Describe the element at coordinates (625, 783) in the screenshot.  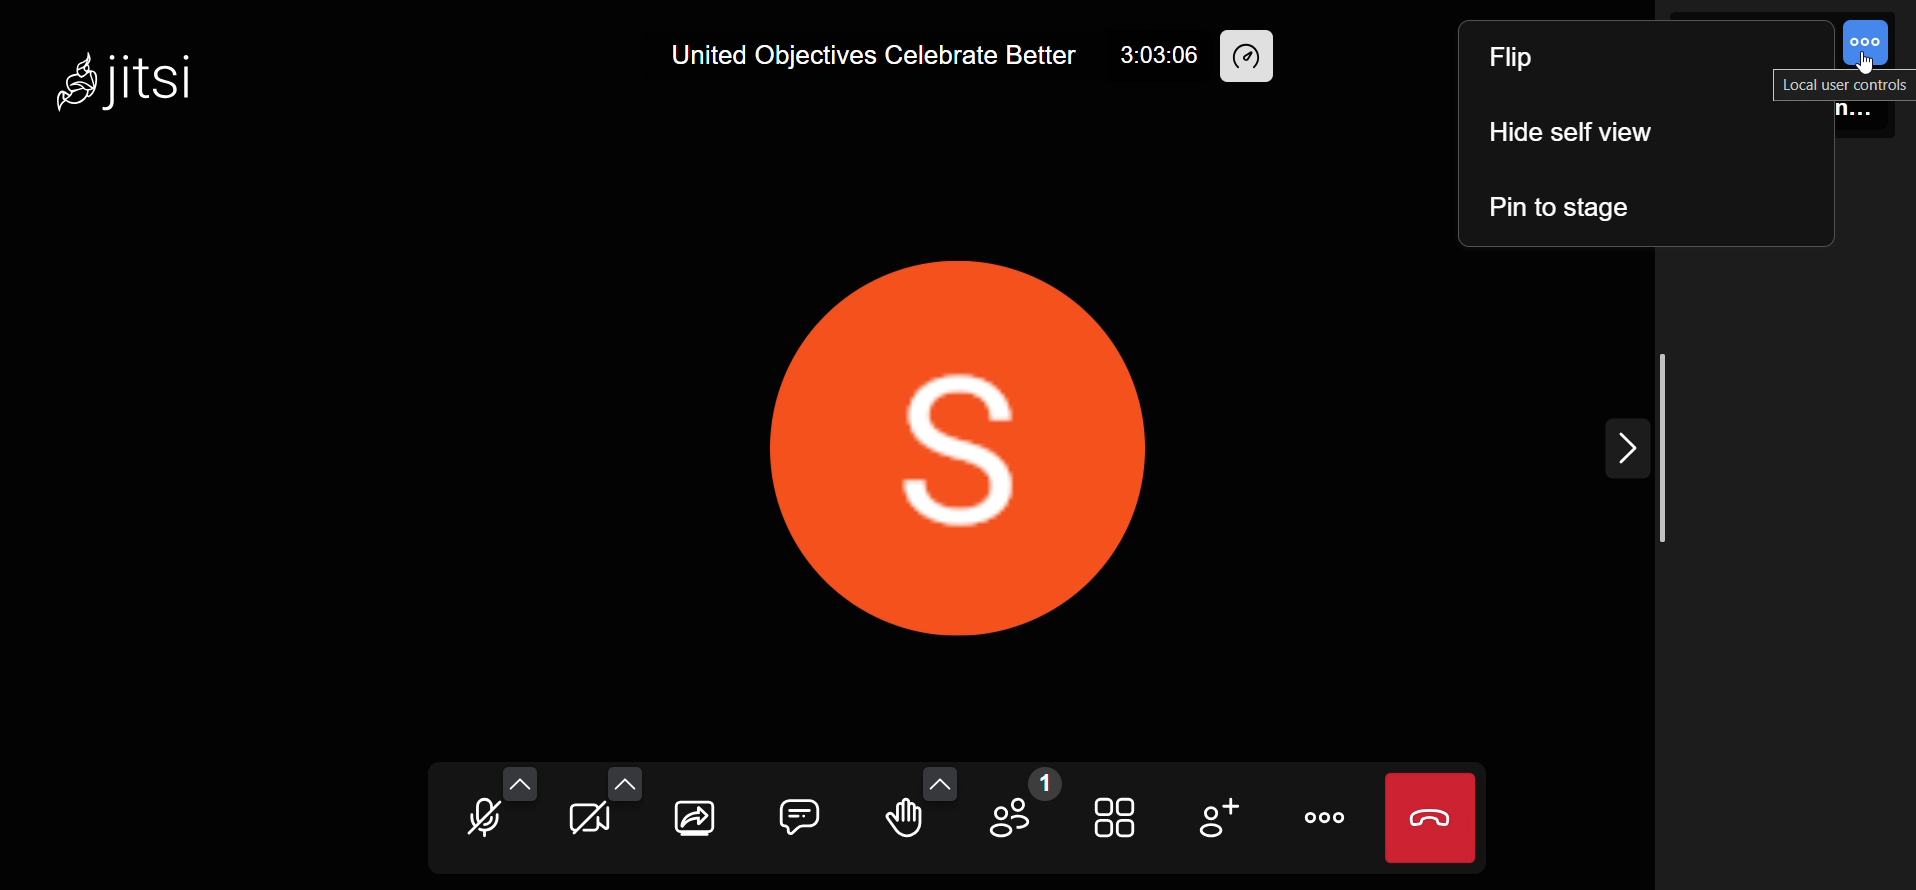
I see `more video option` at that location.